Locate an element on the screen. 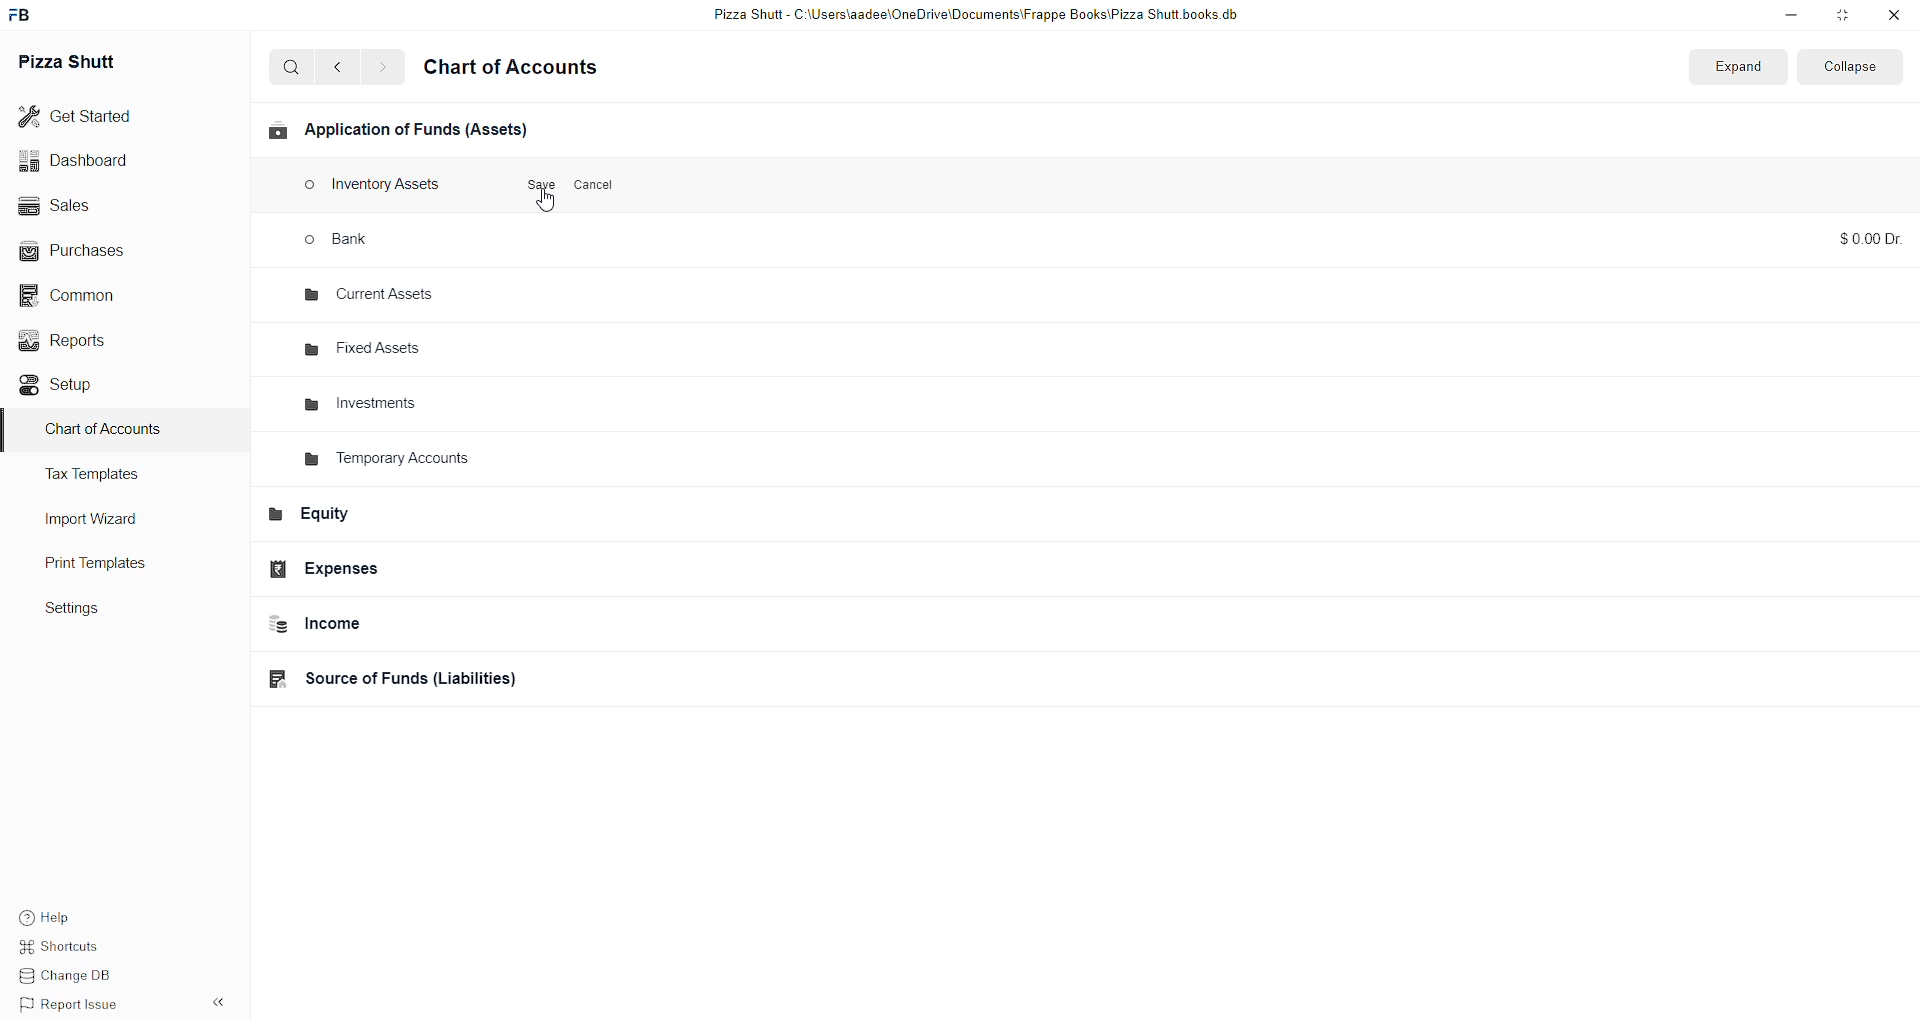 The image size is (1920, 1020). Frappe Book Logo is located at coordinates (29, 15).